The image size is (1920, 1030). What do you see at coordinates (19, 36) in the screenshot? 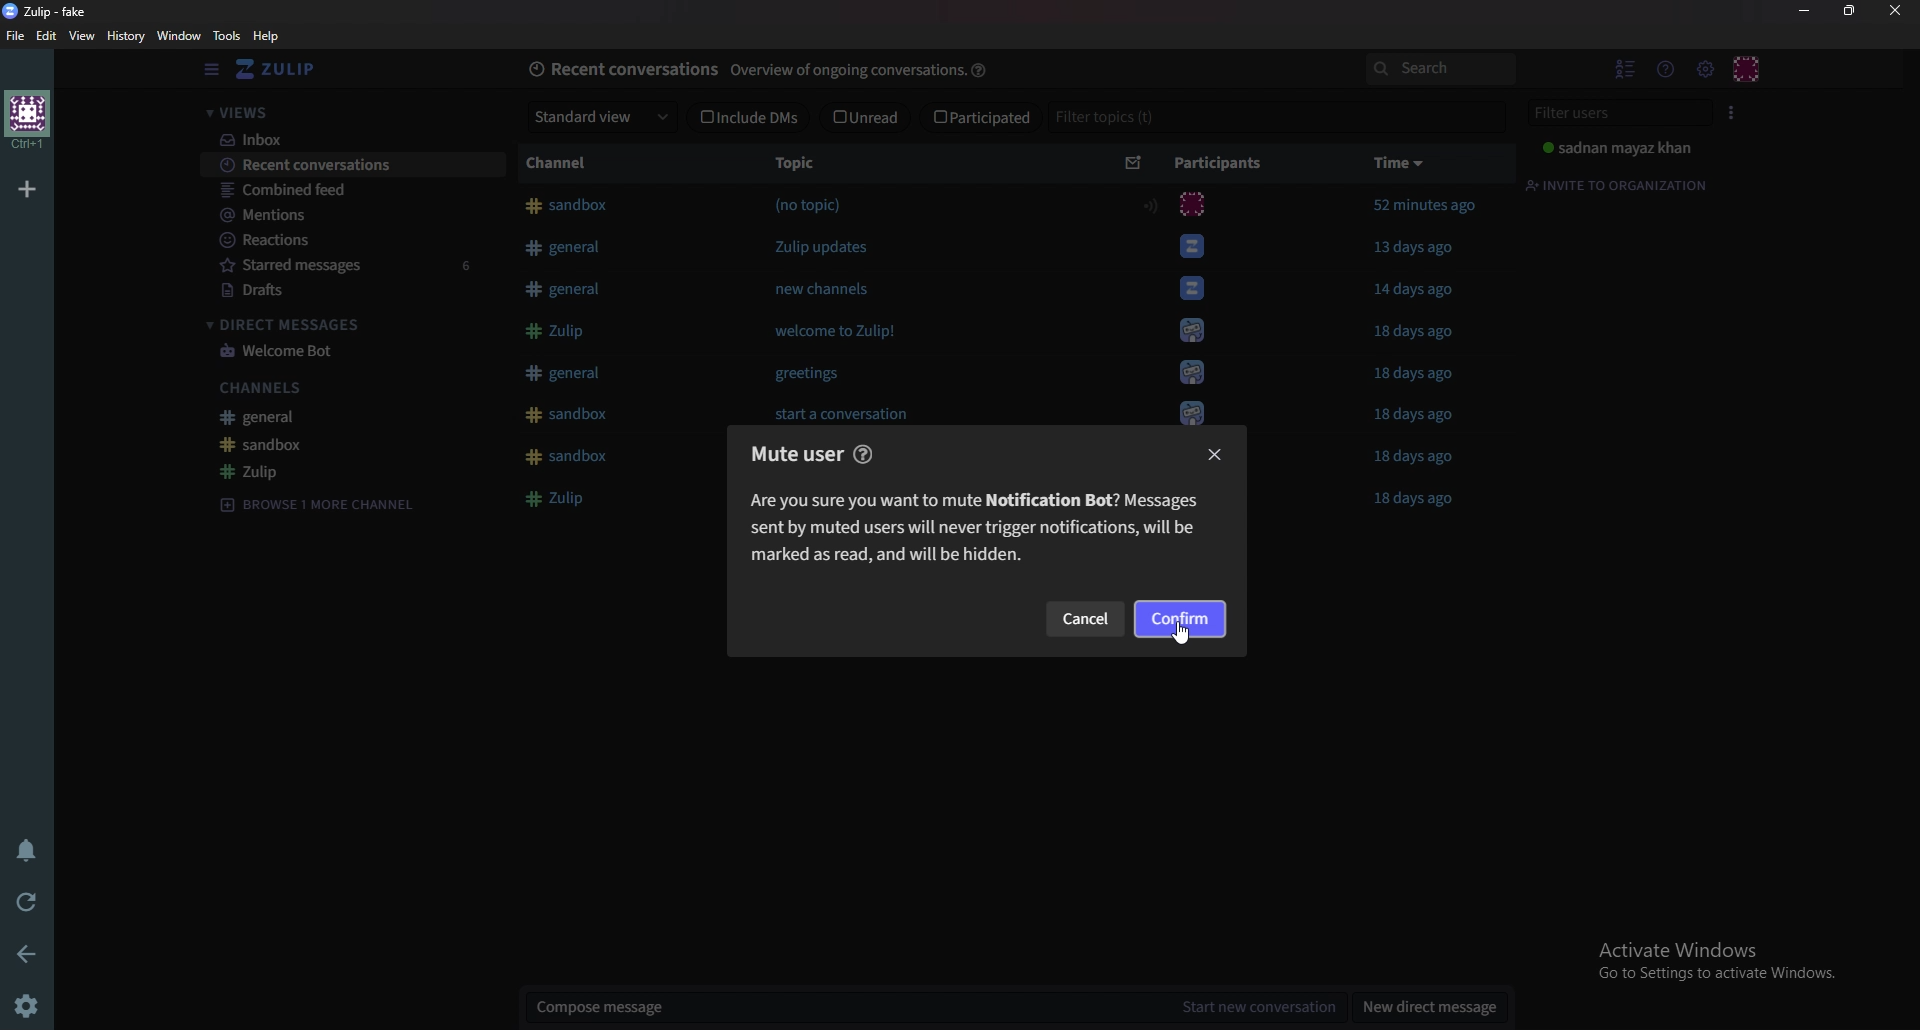
I see `file` at bounding box center [19, 36].